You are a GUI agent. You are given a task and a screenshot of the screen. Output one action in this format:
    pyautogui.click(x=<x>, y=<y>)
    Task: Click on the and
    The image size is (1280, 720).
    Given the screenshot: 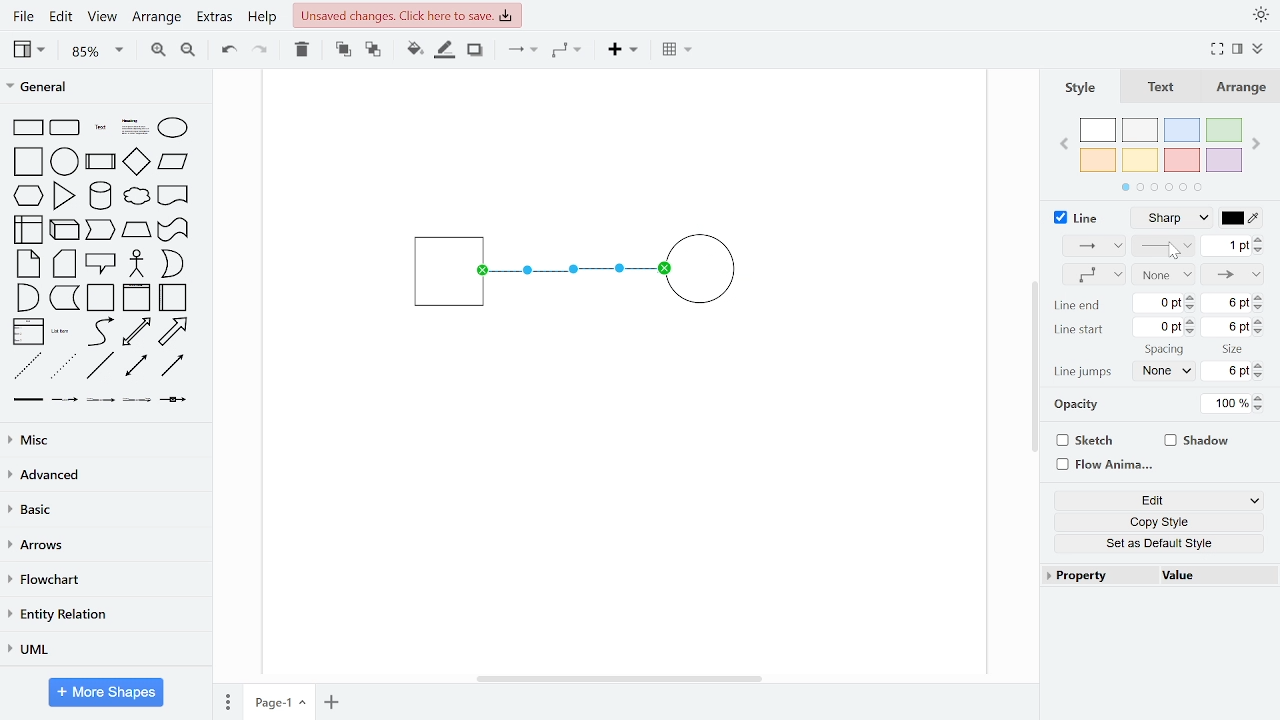 What is the action you would take?
    pyautogui.click(x=28, y=296)
    